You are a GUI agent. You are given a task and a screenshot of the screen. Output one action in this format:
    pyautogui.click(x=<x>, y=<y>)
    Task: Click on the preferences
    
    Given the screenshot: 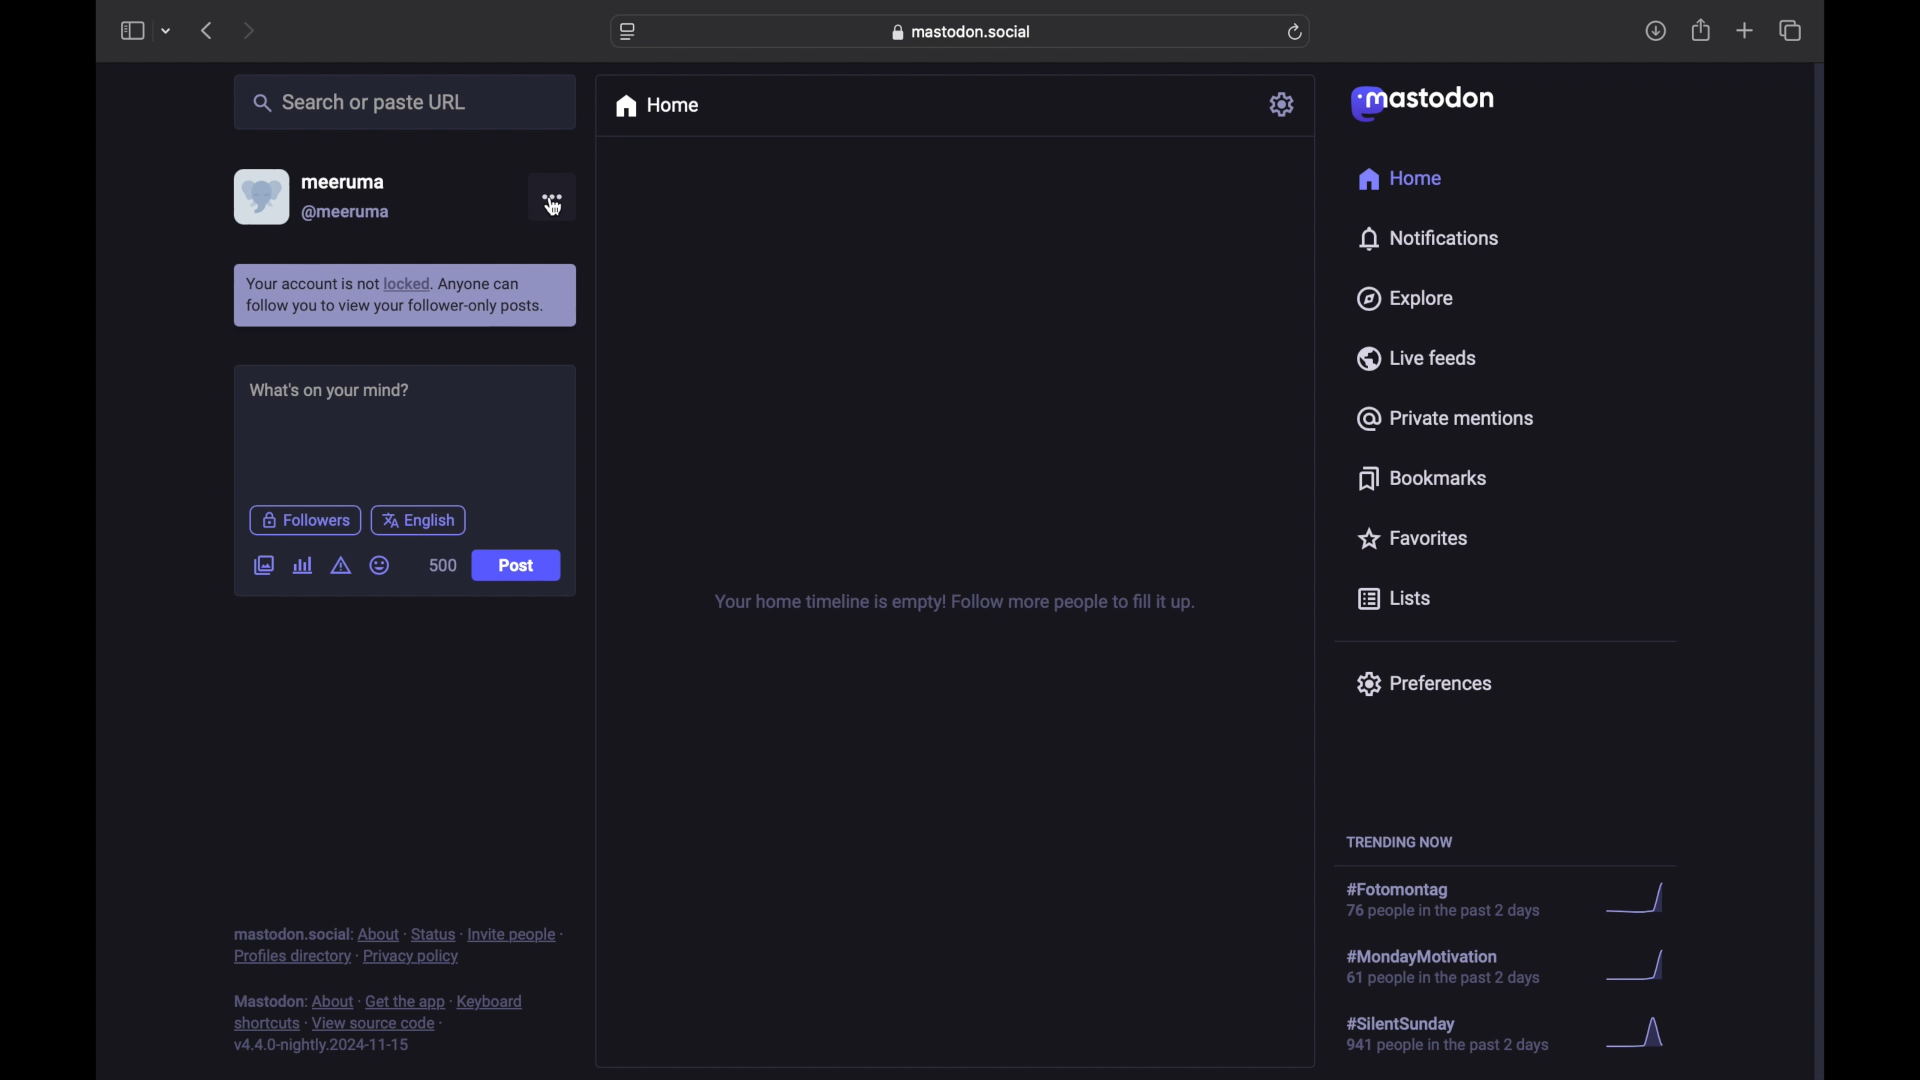 What is the action you would take?
    pyautogui.click(x=1424, y=684)
    